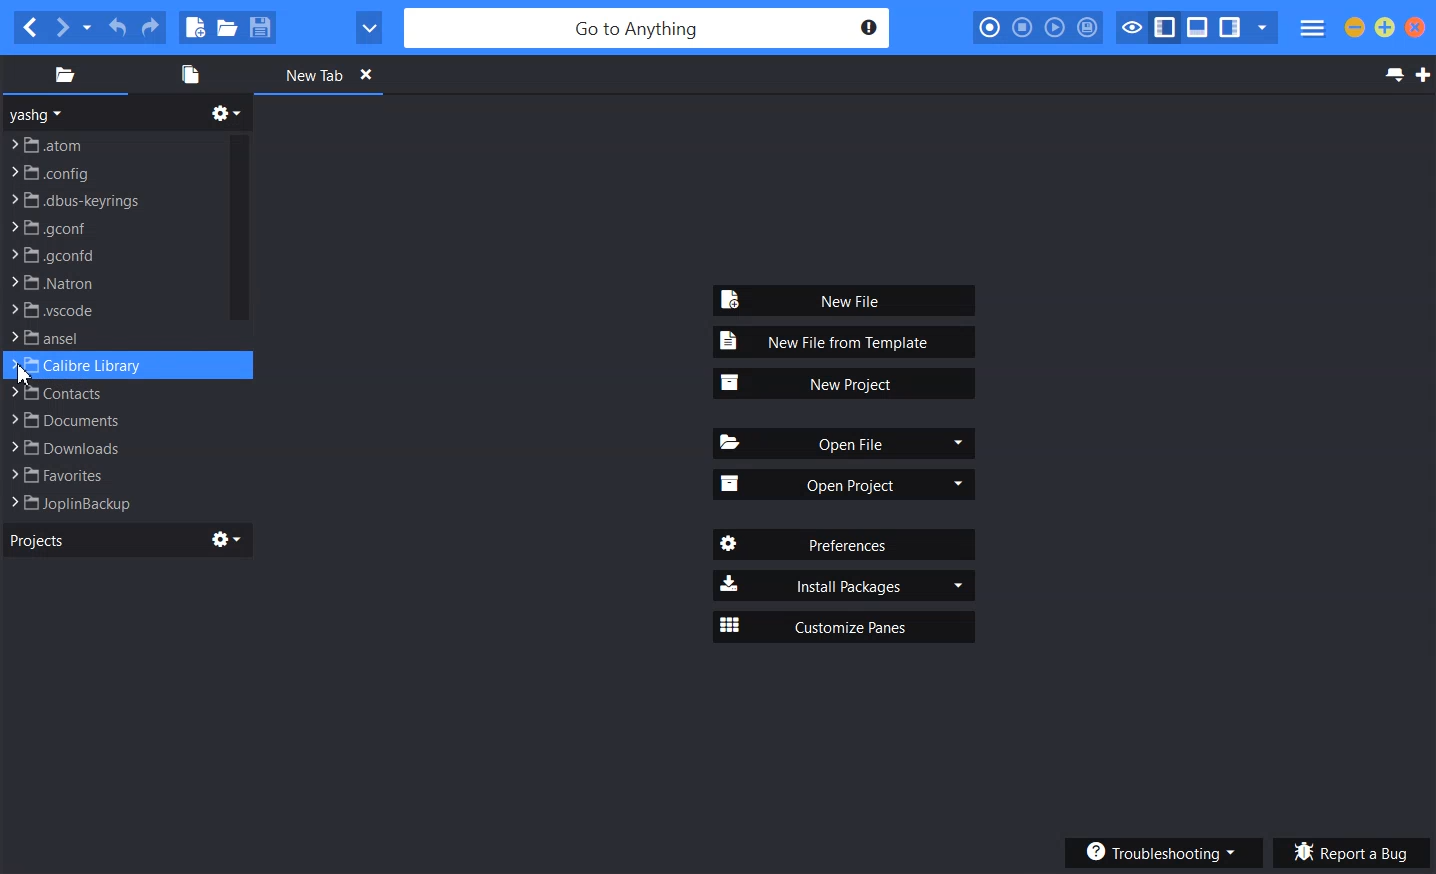 Image resolution: width=1436 pixels, height=874 pixels. I want to click on Open File, so click(846, 443).